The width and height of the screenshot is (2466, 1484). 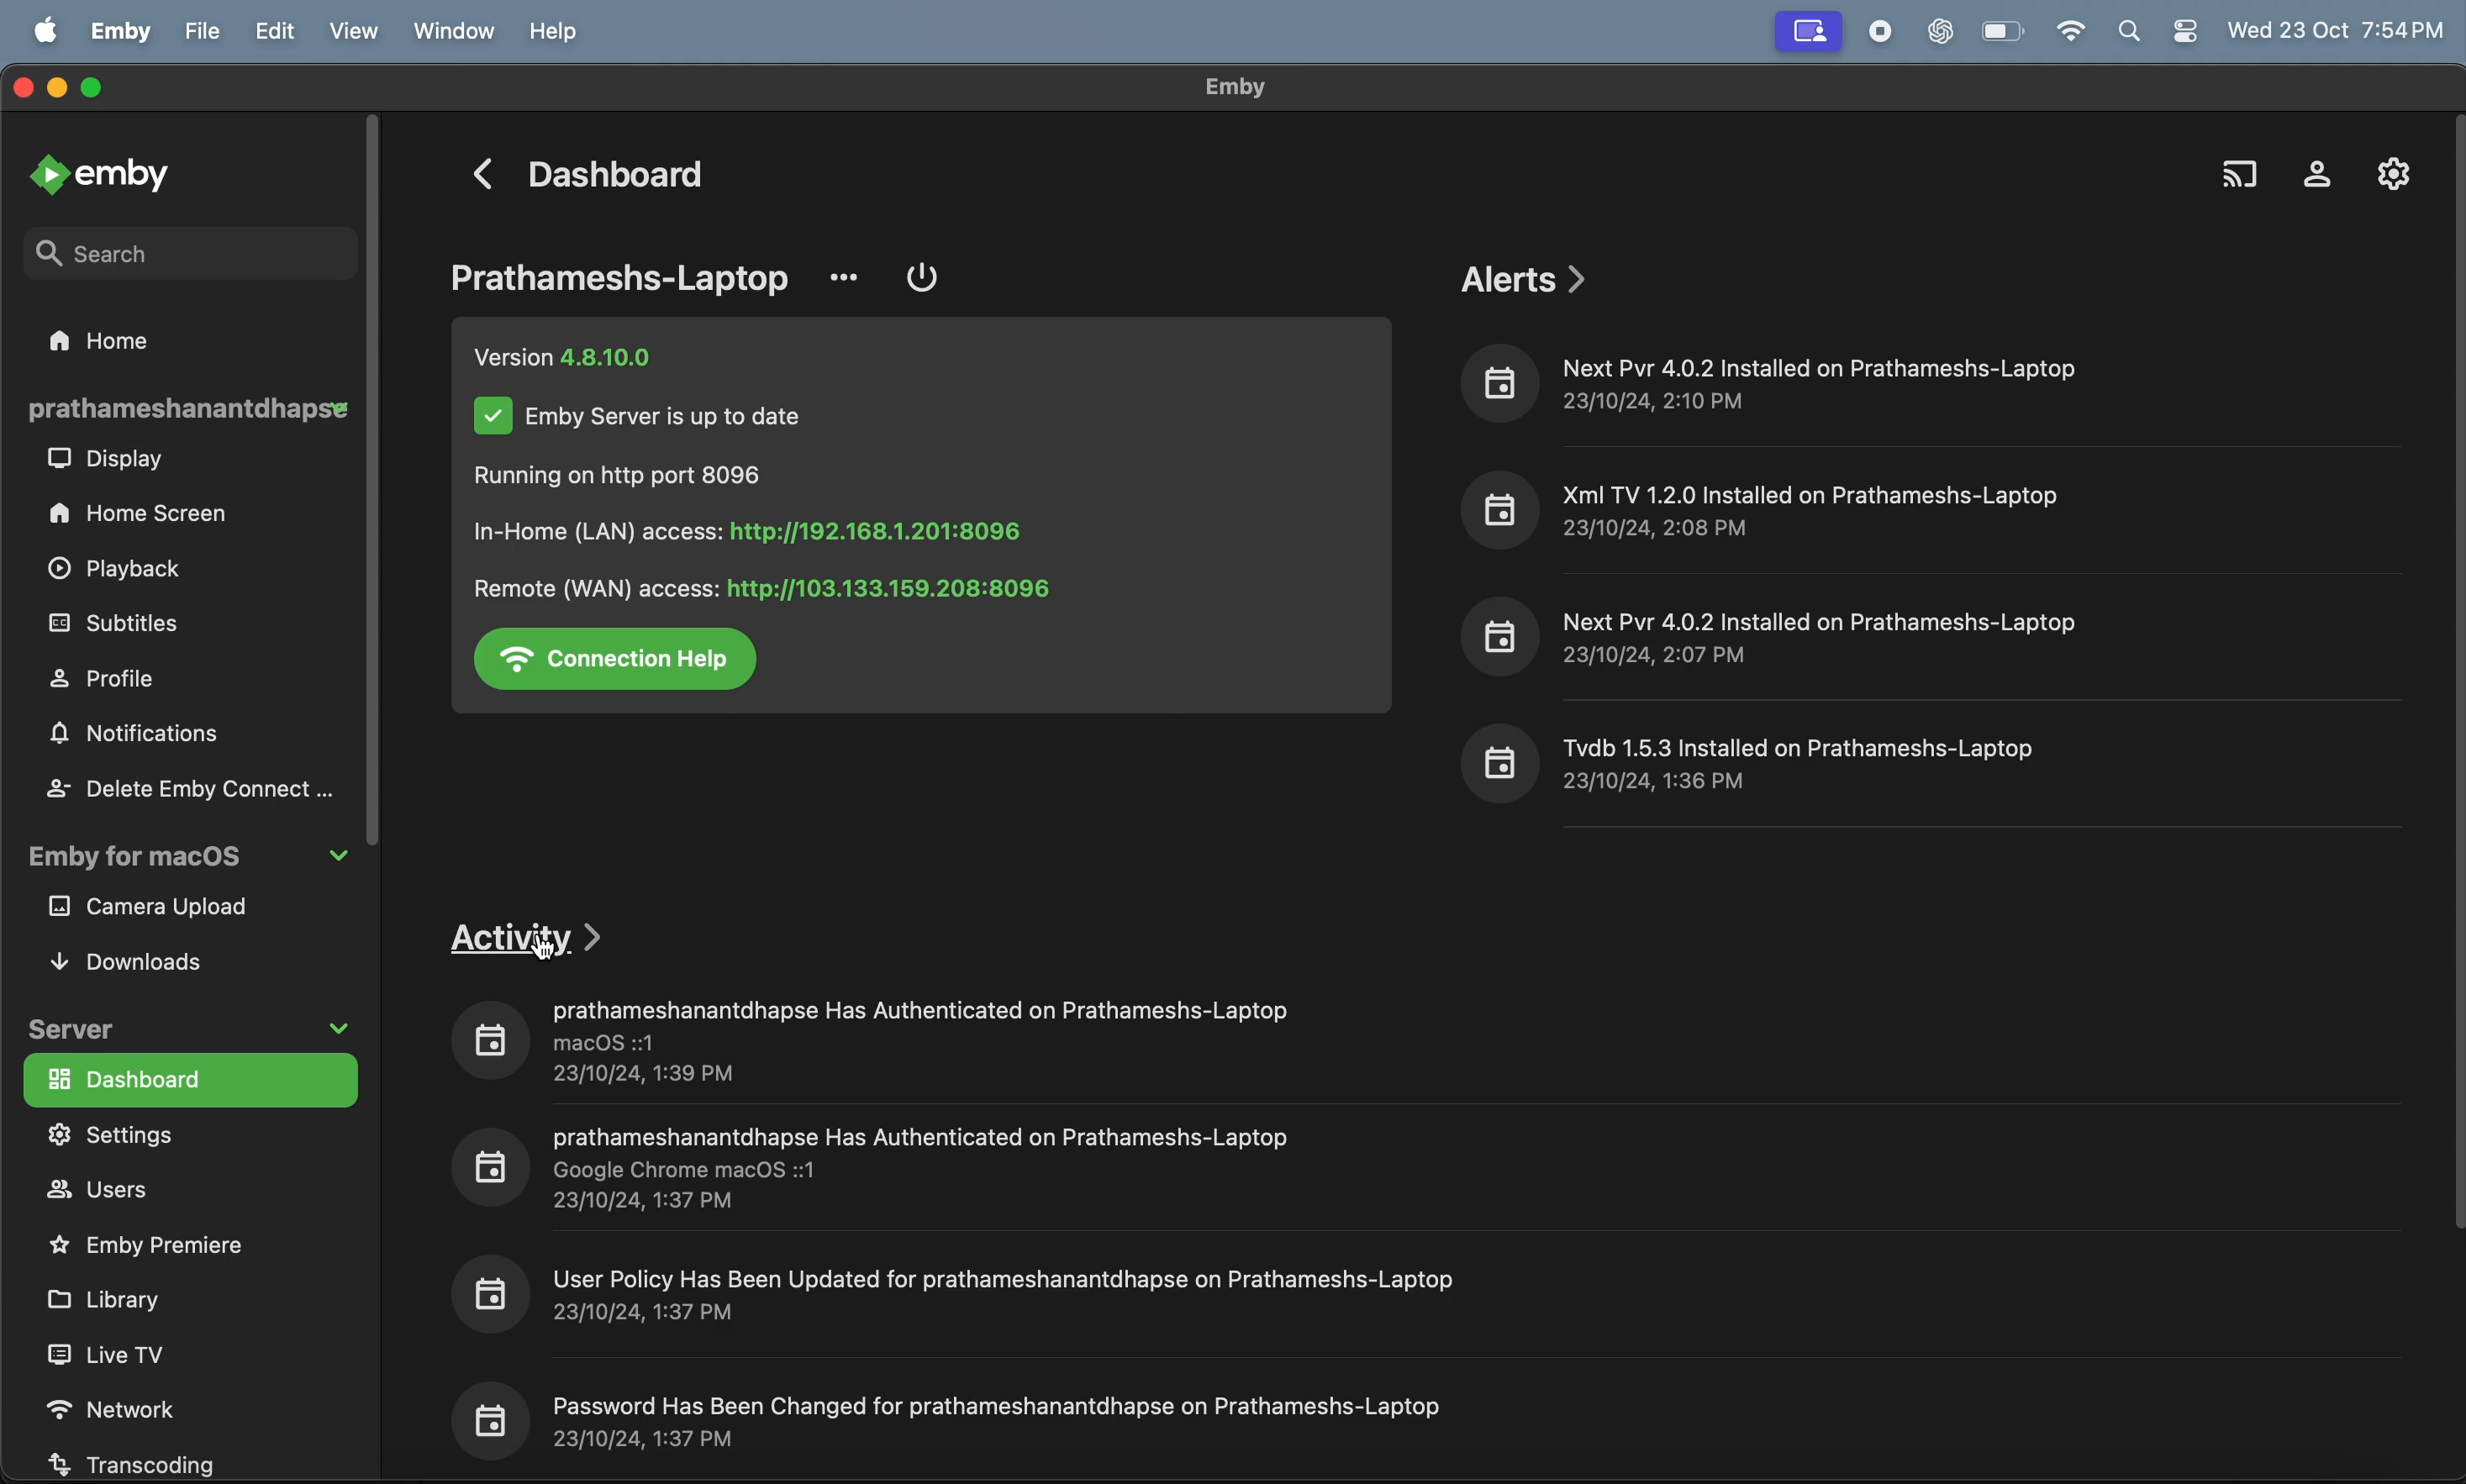 What do you see at coordinates (179, 909) in the screenshot?
I see `camera upload` at bounding box center [179, 909].